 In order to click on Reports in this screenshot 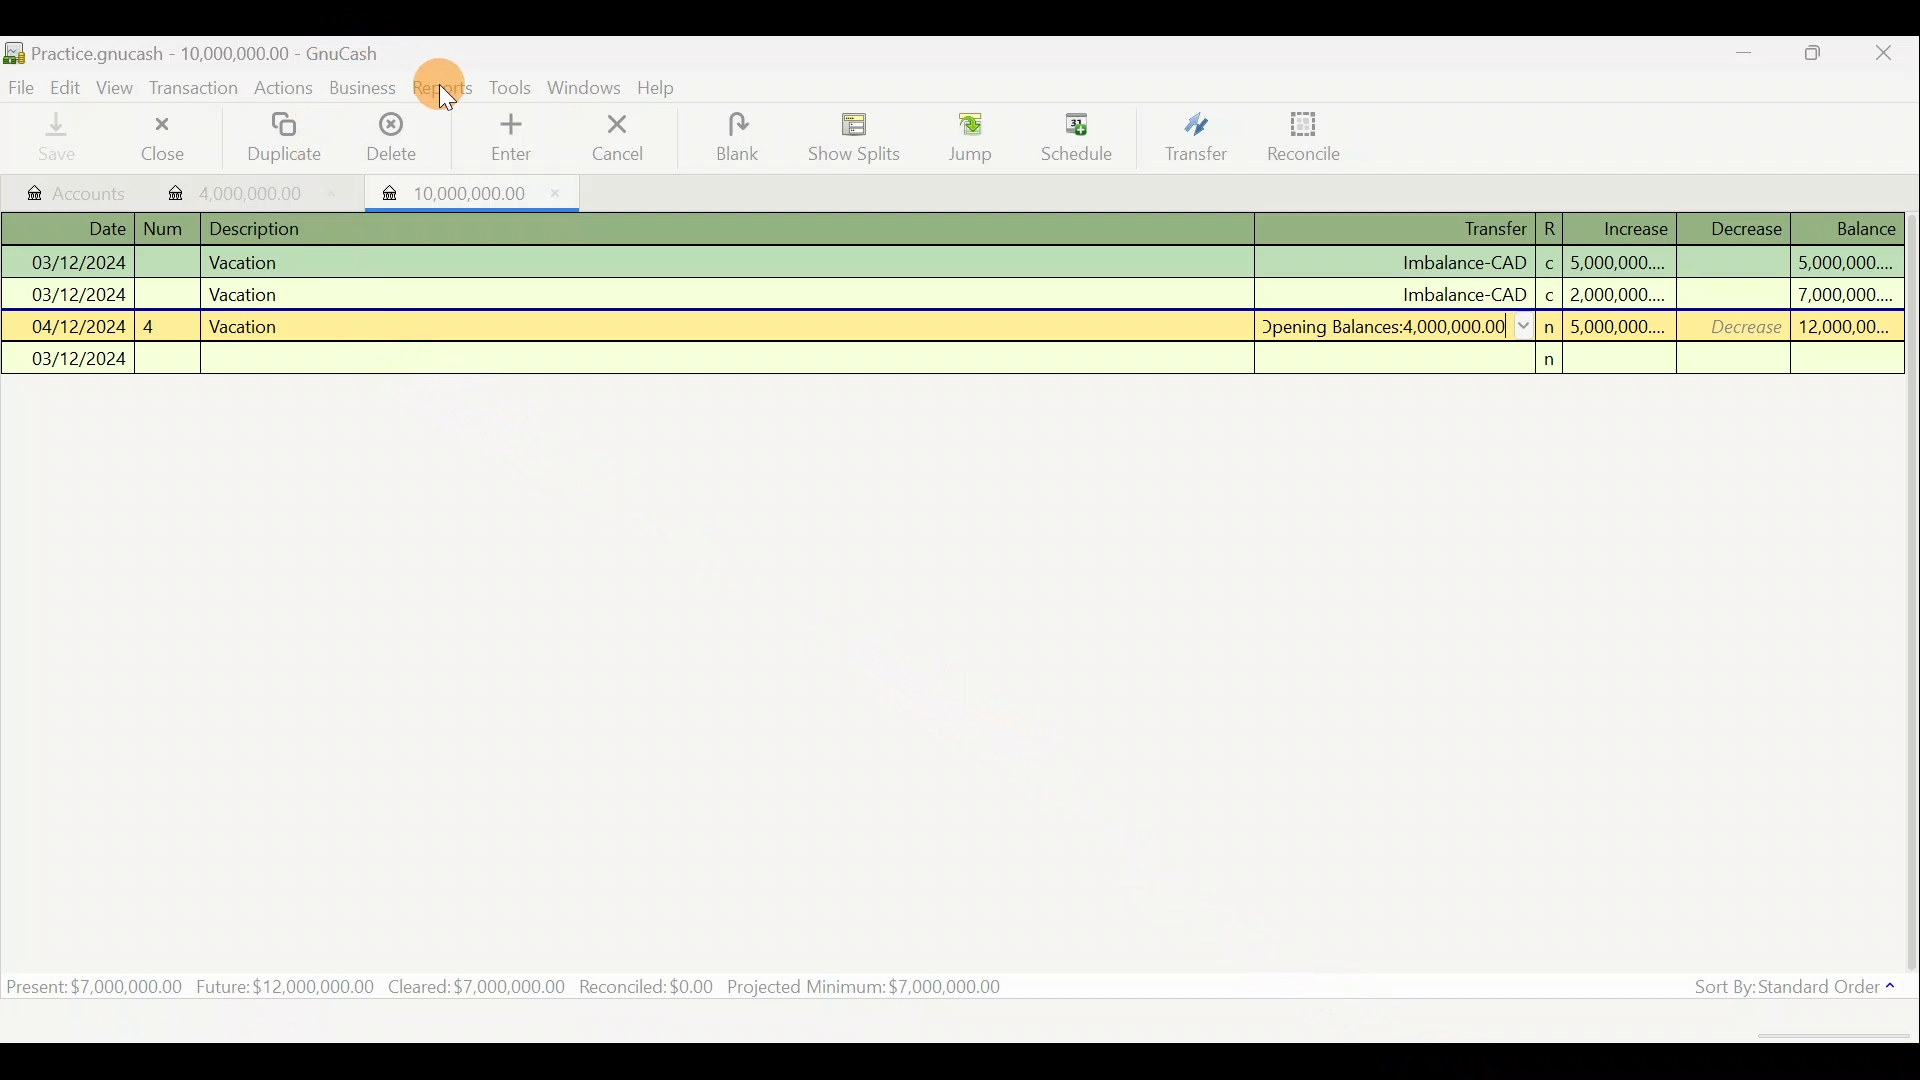, I will do `click(445, 90)`.